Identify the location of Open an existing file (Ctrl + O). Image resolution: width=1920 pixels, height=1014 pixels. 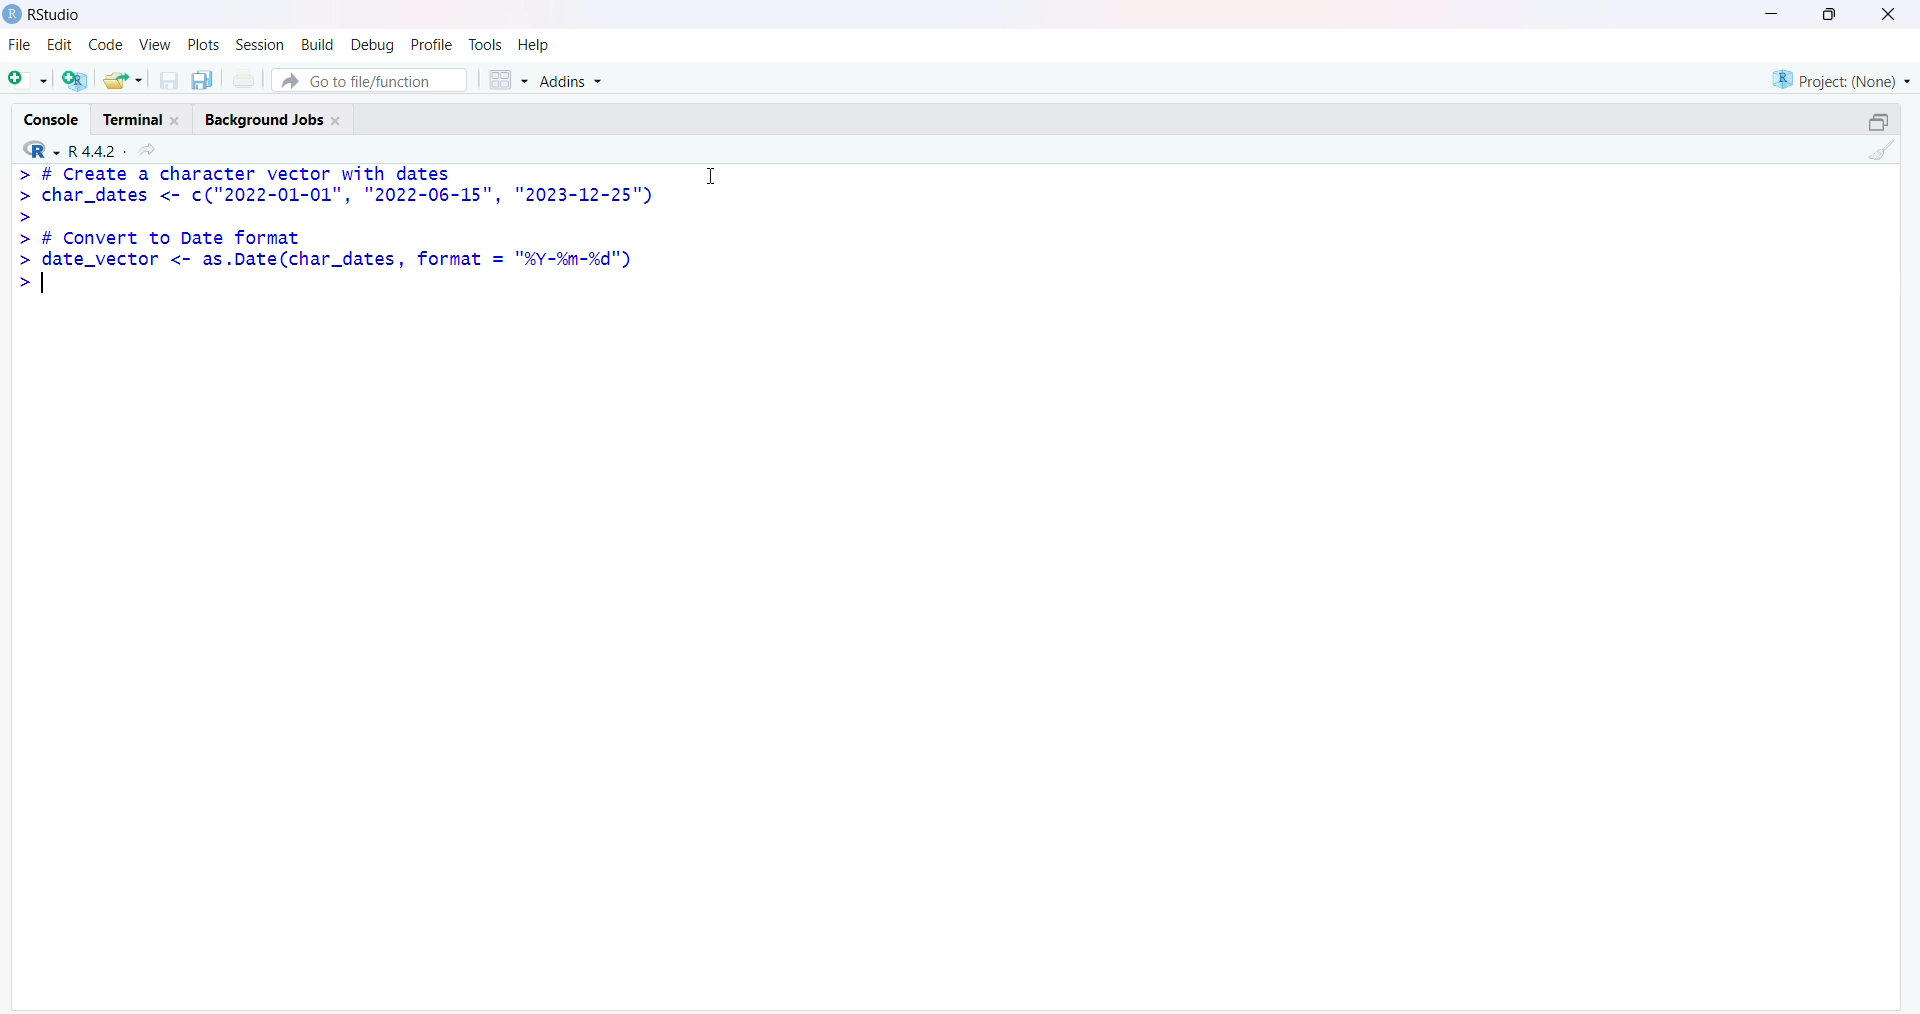
(130, 80).